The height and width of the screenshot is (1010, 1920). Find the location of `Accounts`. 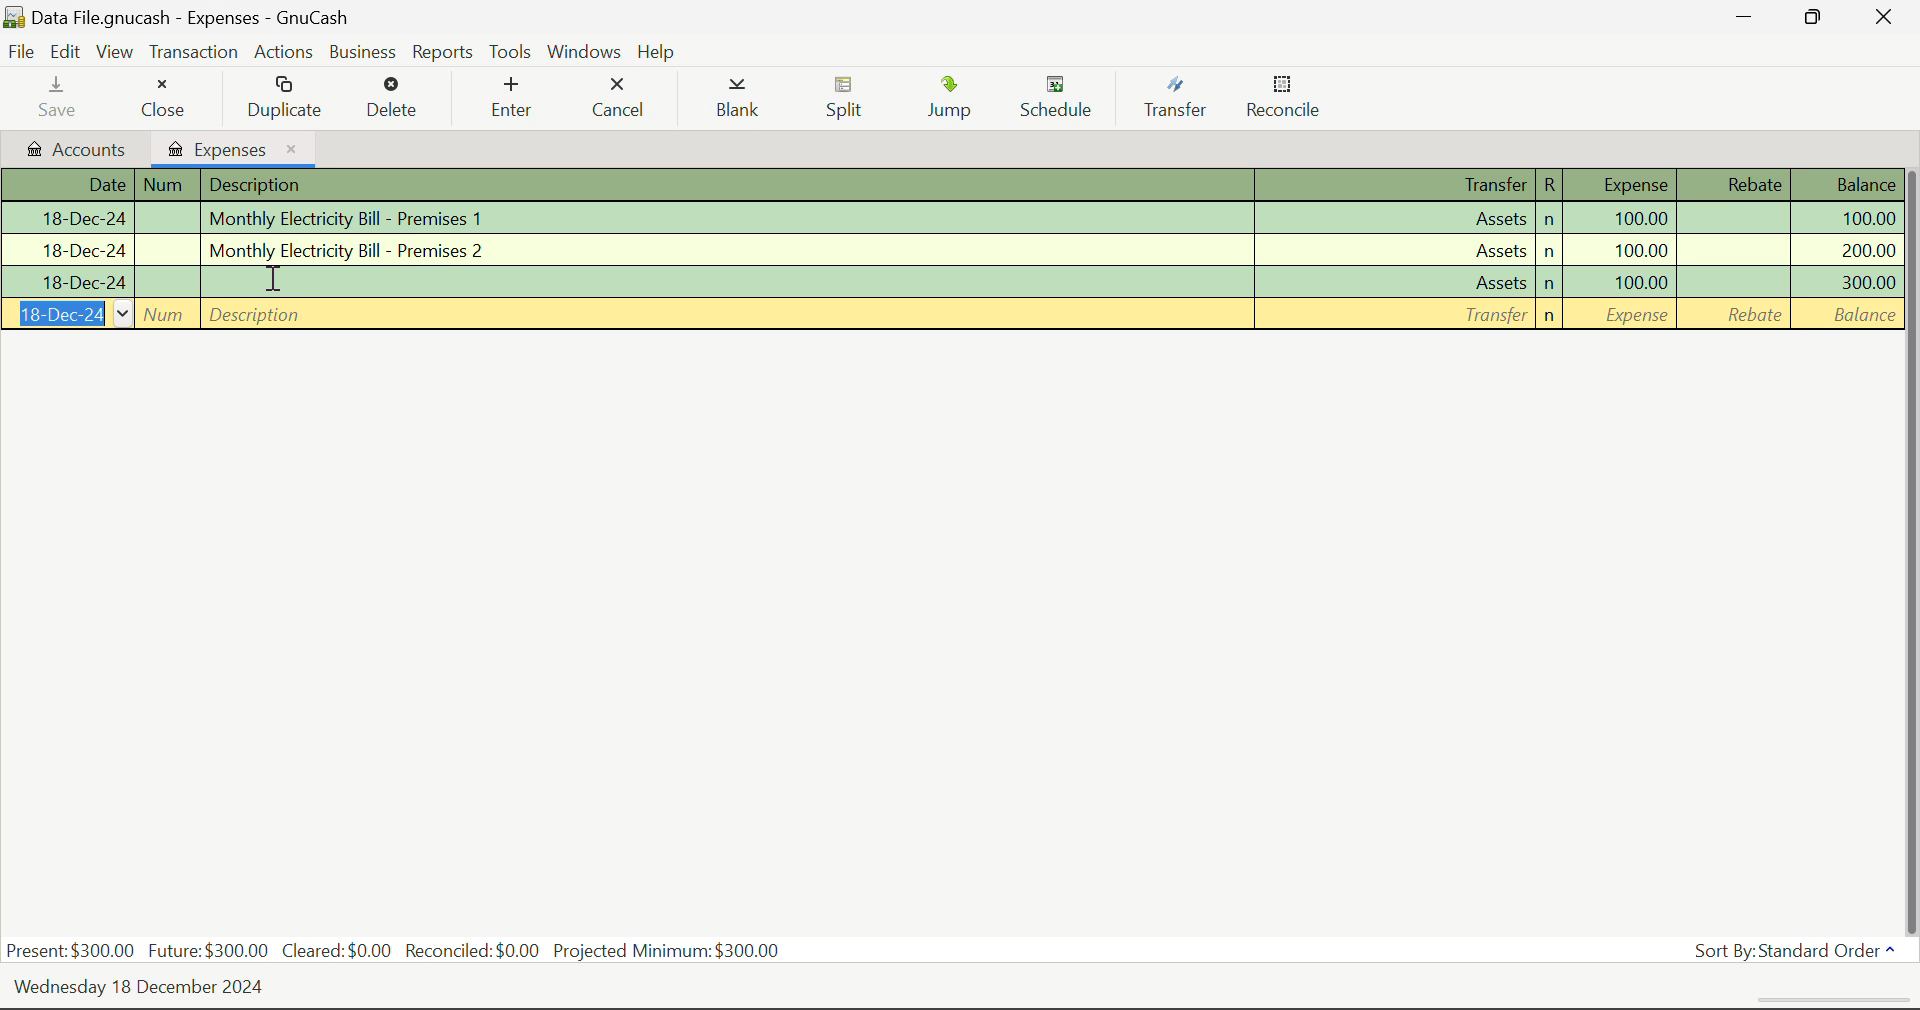

Accounts is located at coordinates (72, 149).